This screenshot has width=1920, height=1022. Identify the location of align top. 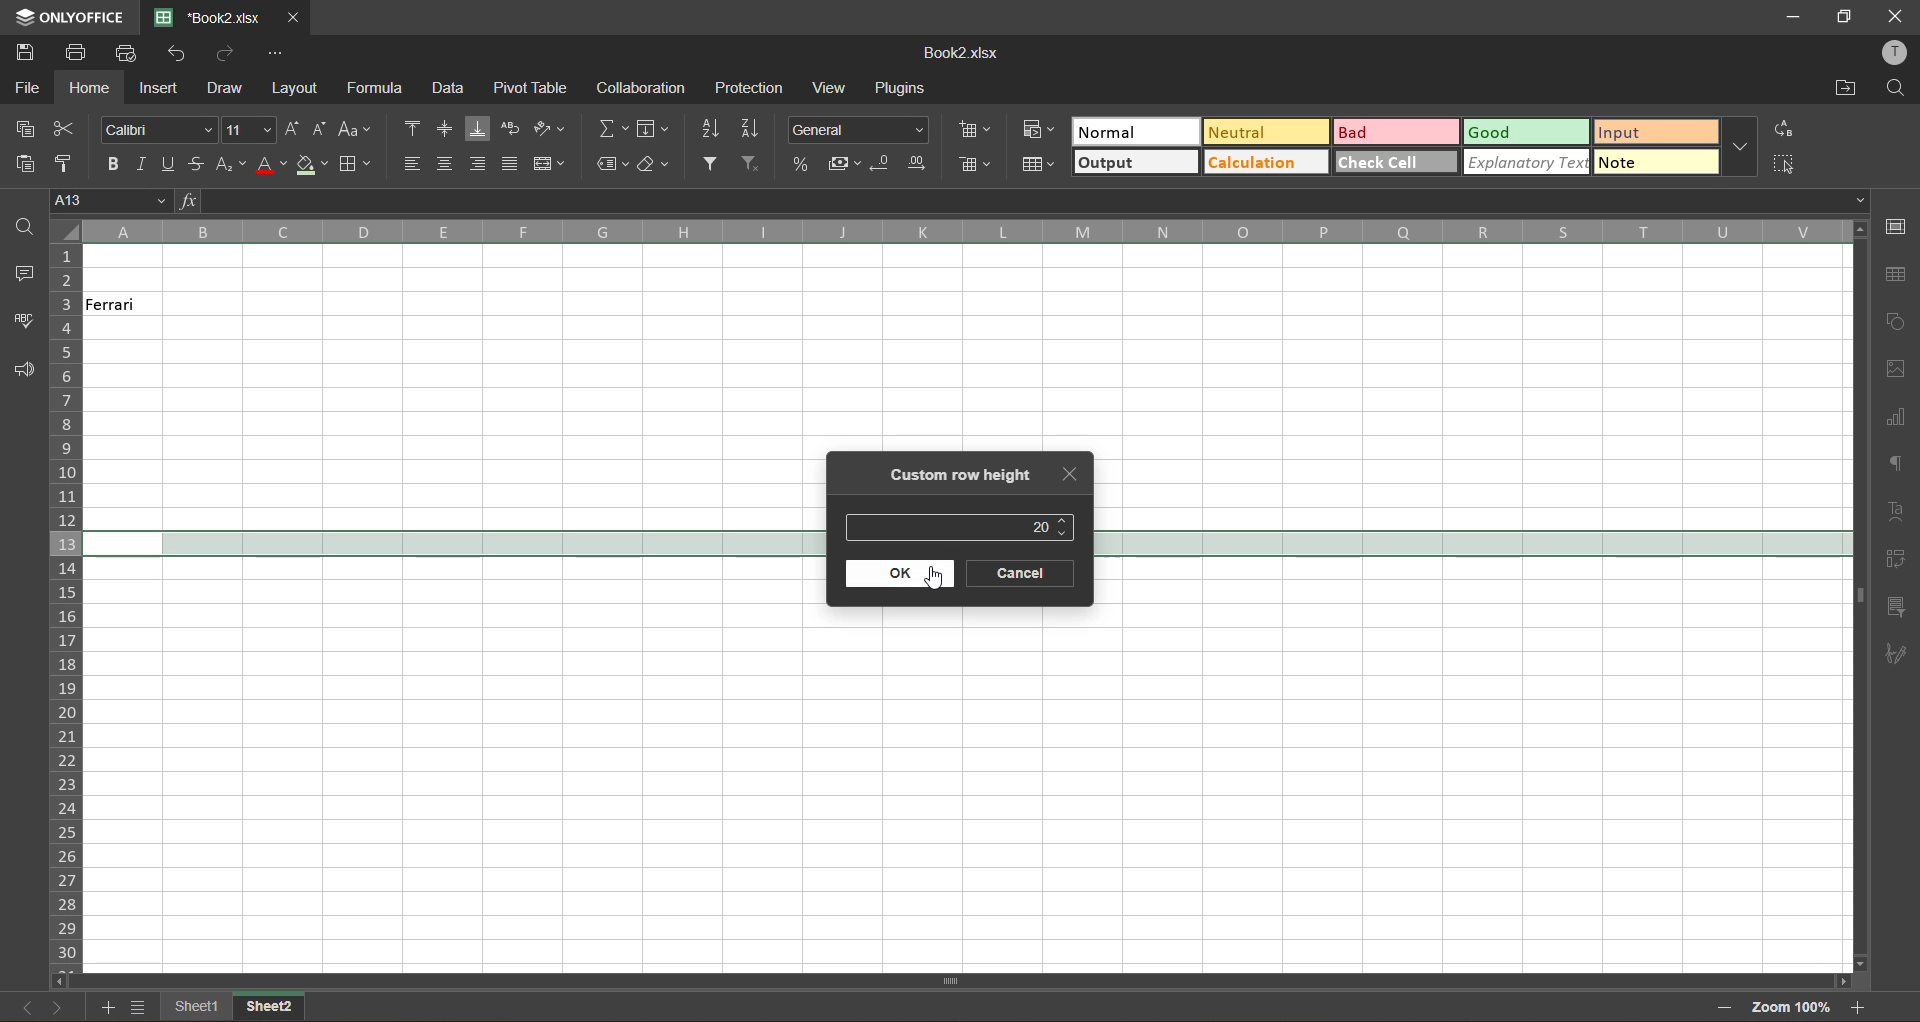
(417, 127).